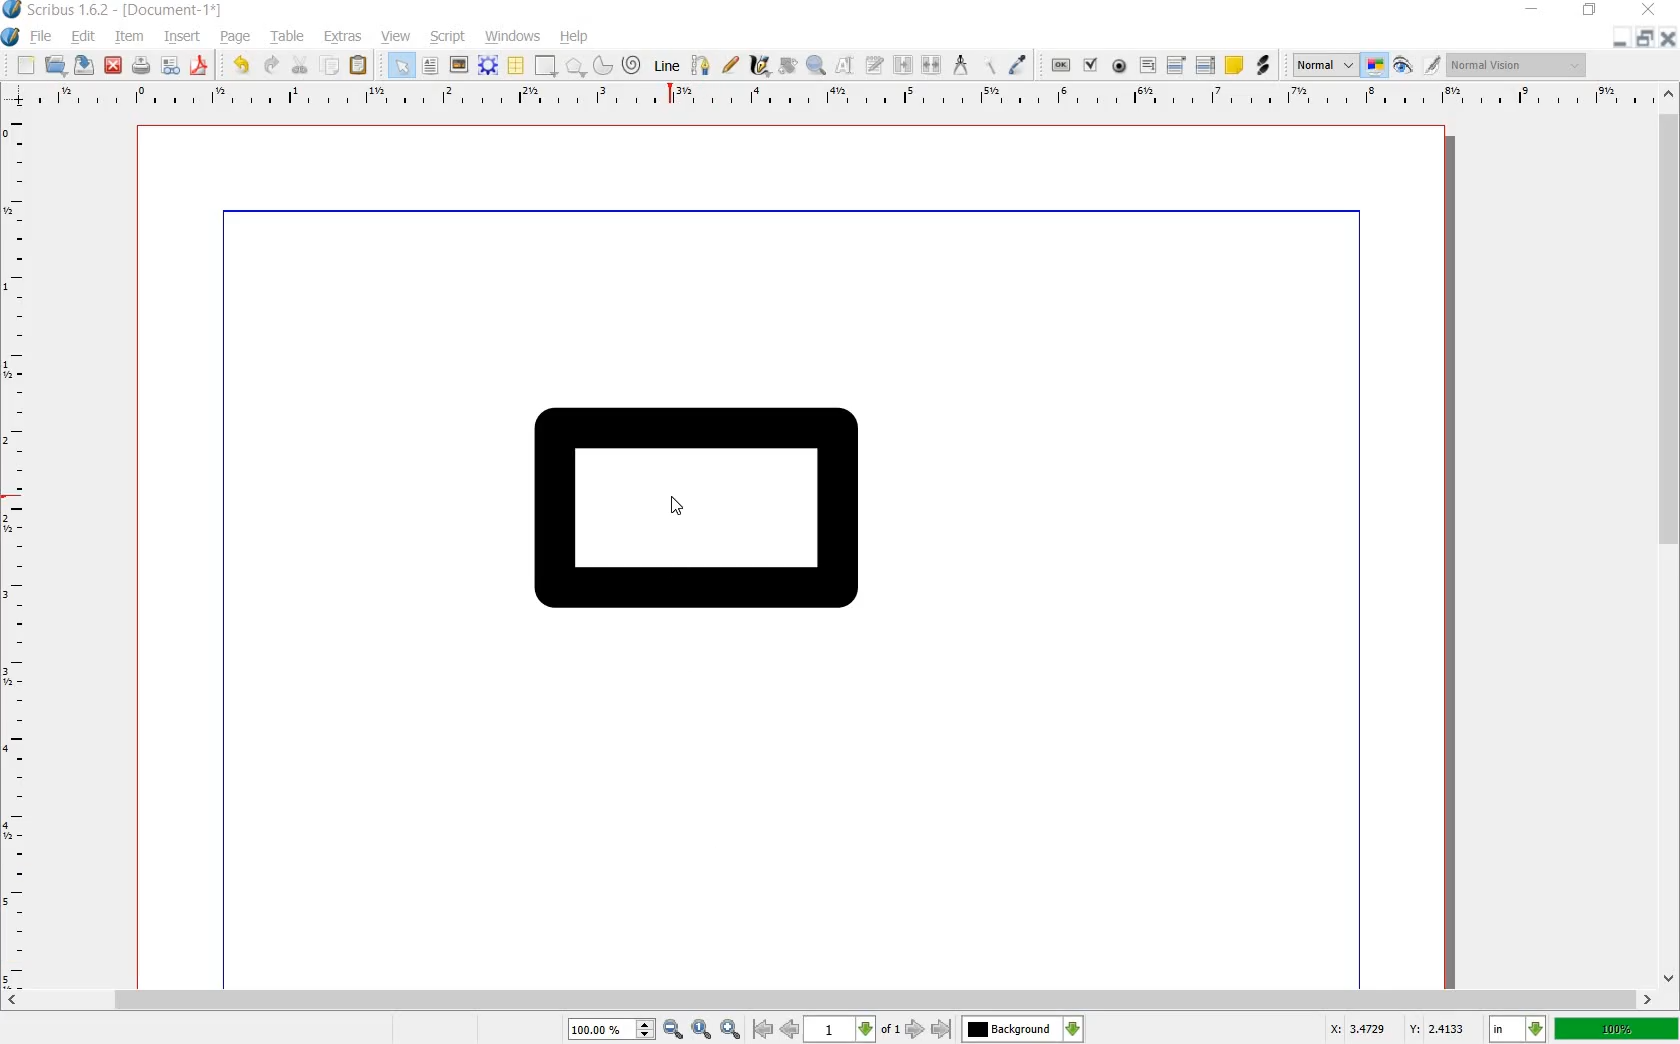 This screenshot has height=1044, width=1680. I want to click on pdf push button, so click(1055, 65).